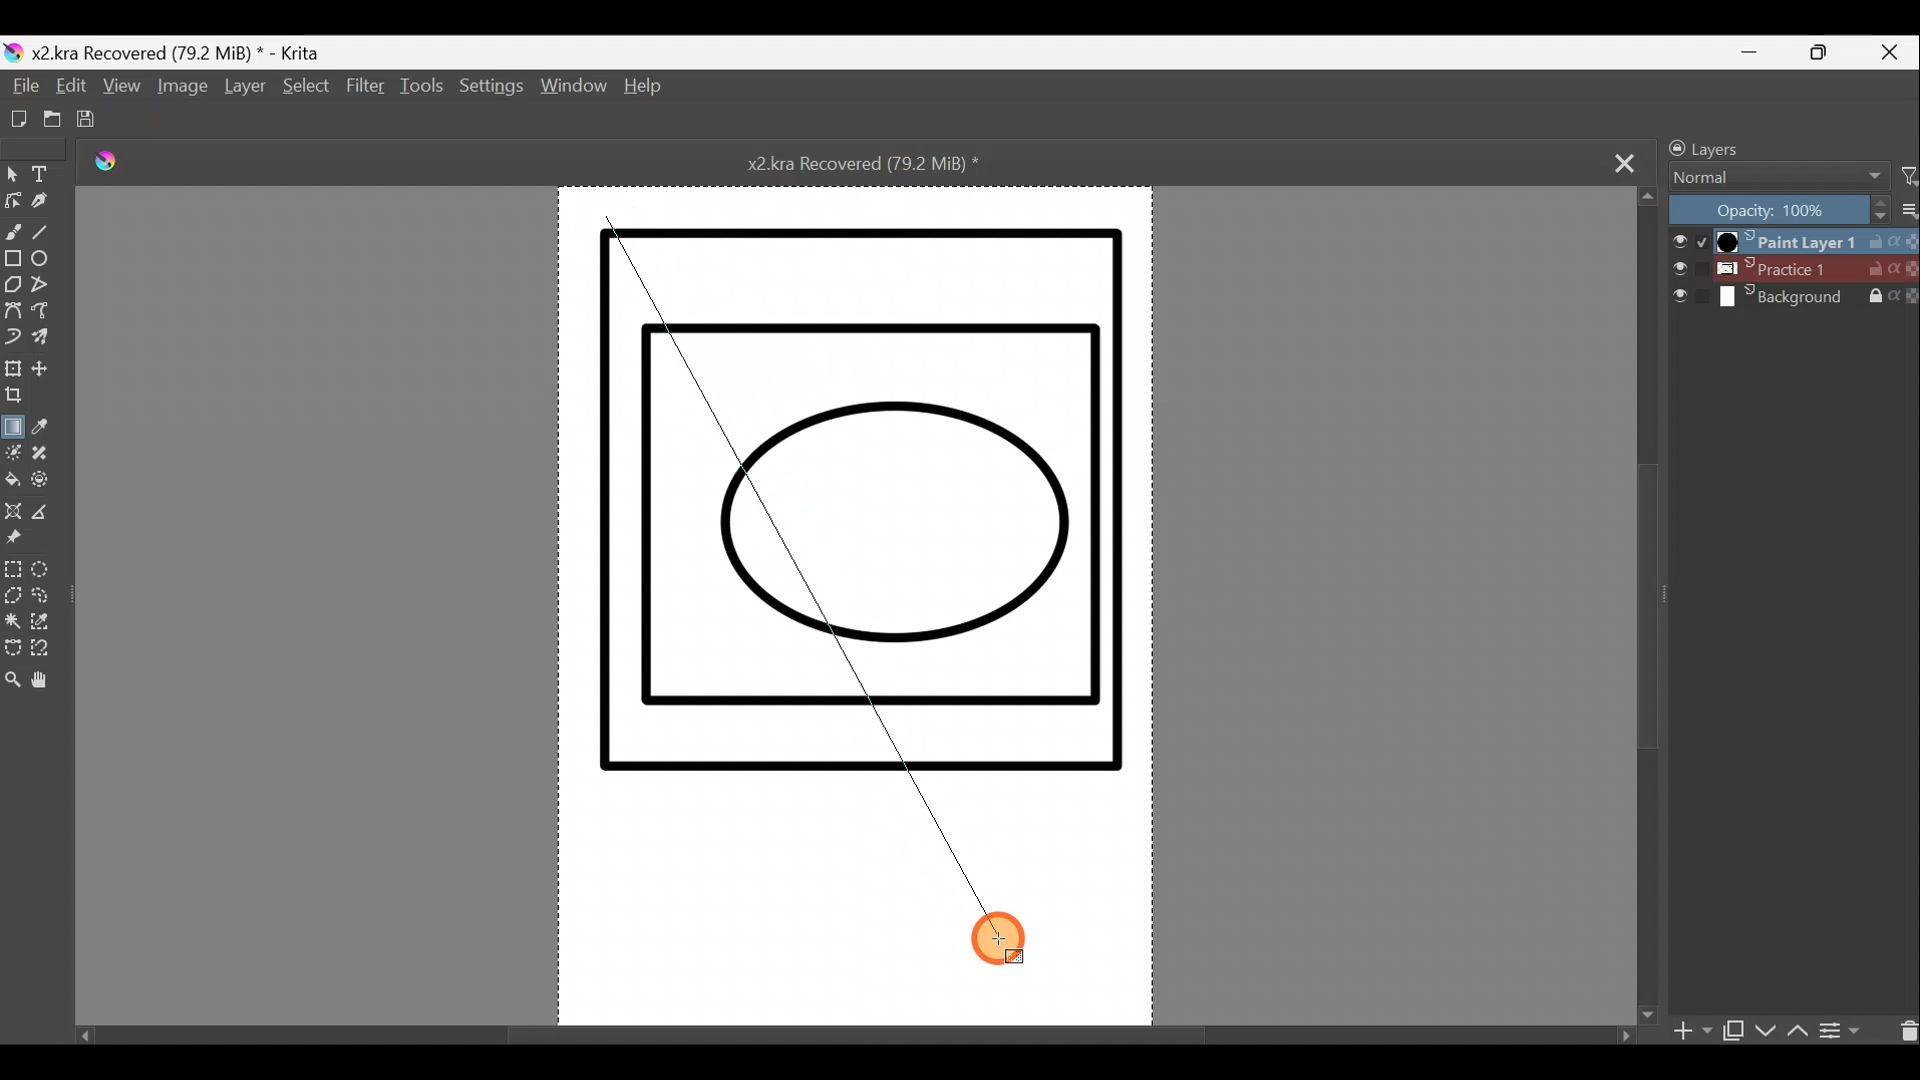 Image resolution: width=1920 pixels, height=1080 pixels. I want to click on Close, so click(1894, 51).